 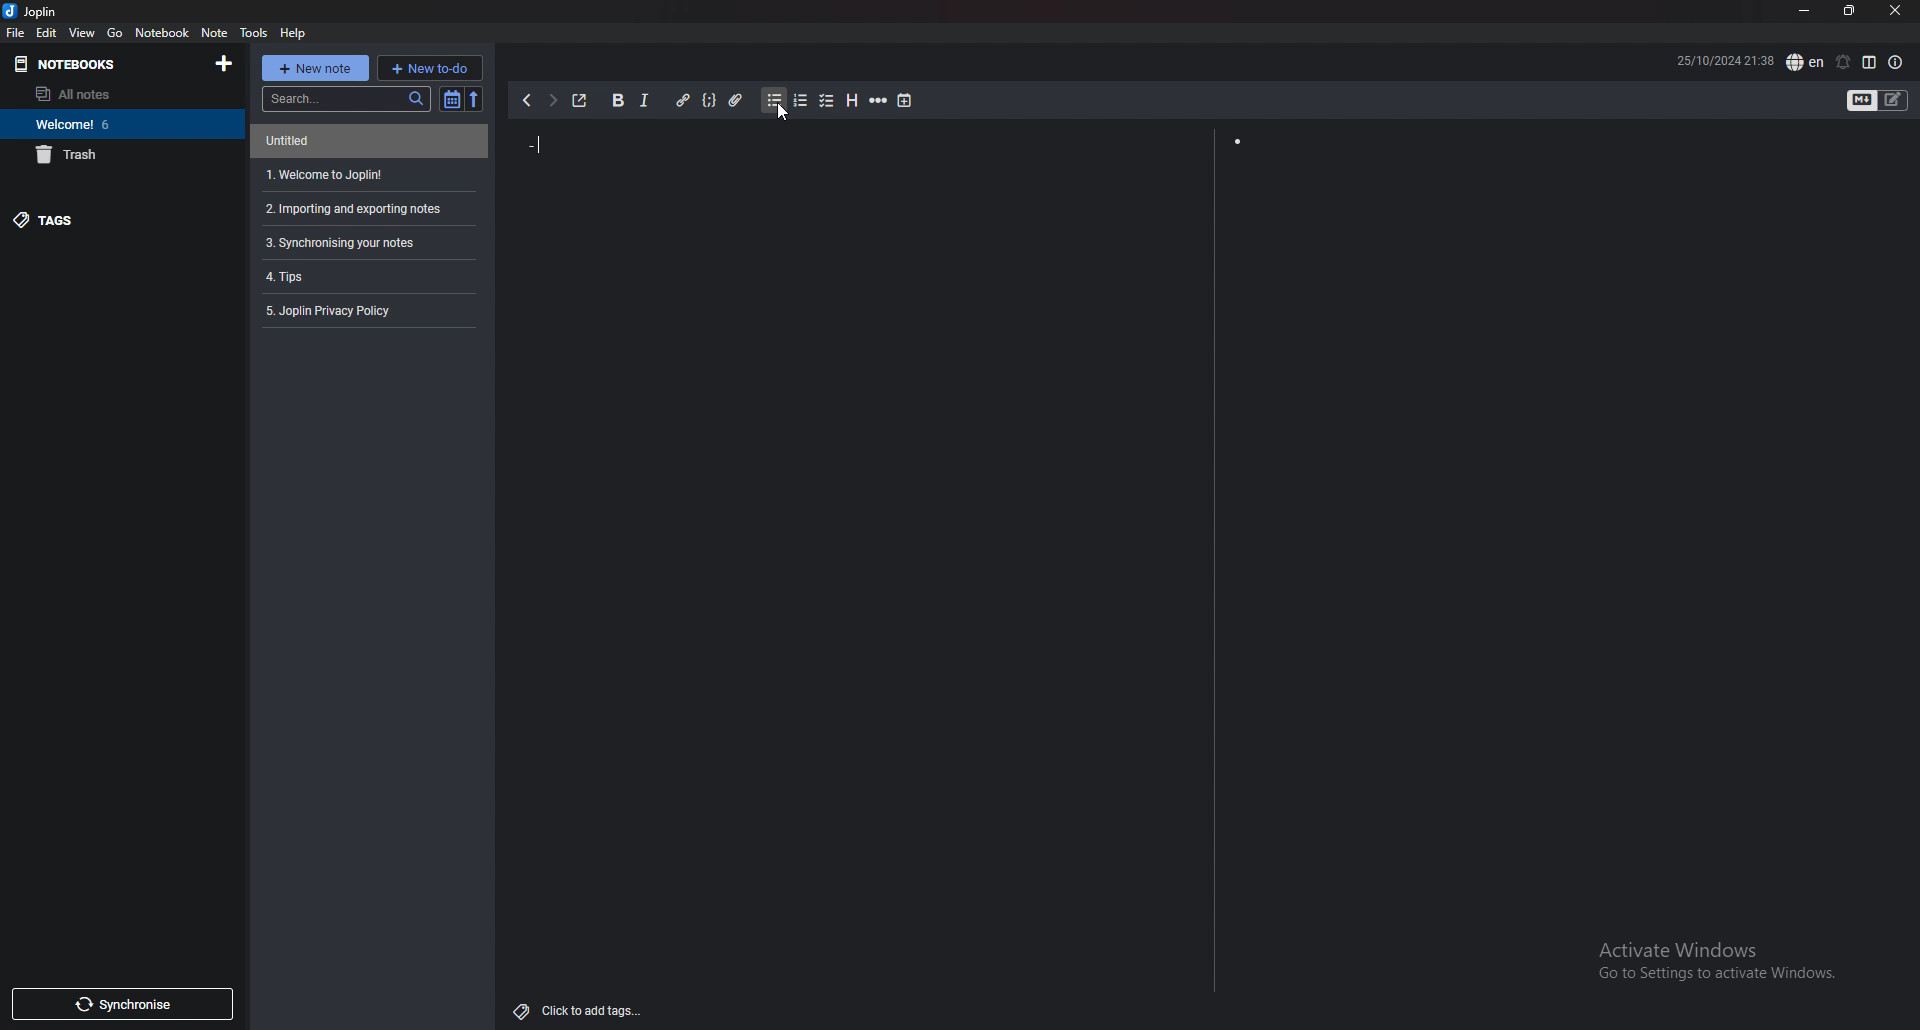 I want to click on Edit, so click(x=48, y=30).